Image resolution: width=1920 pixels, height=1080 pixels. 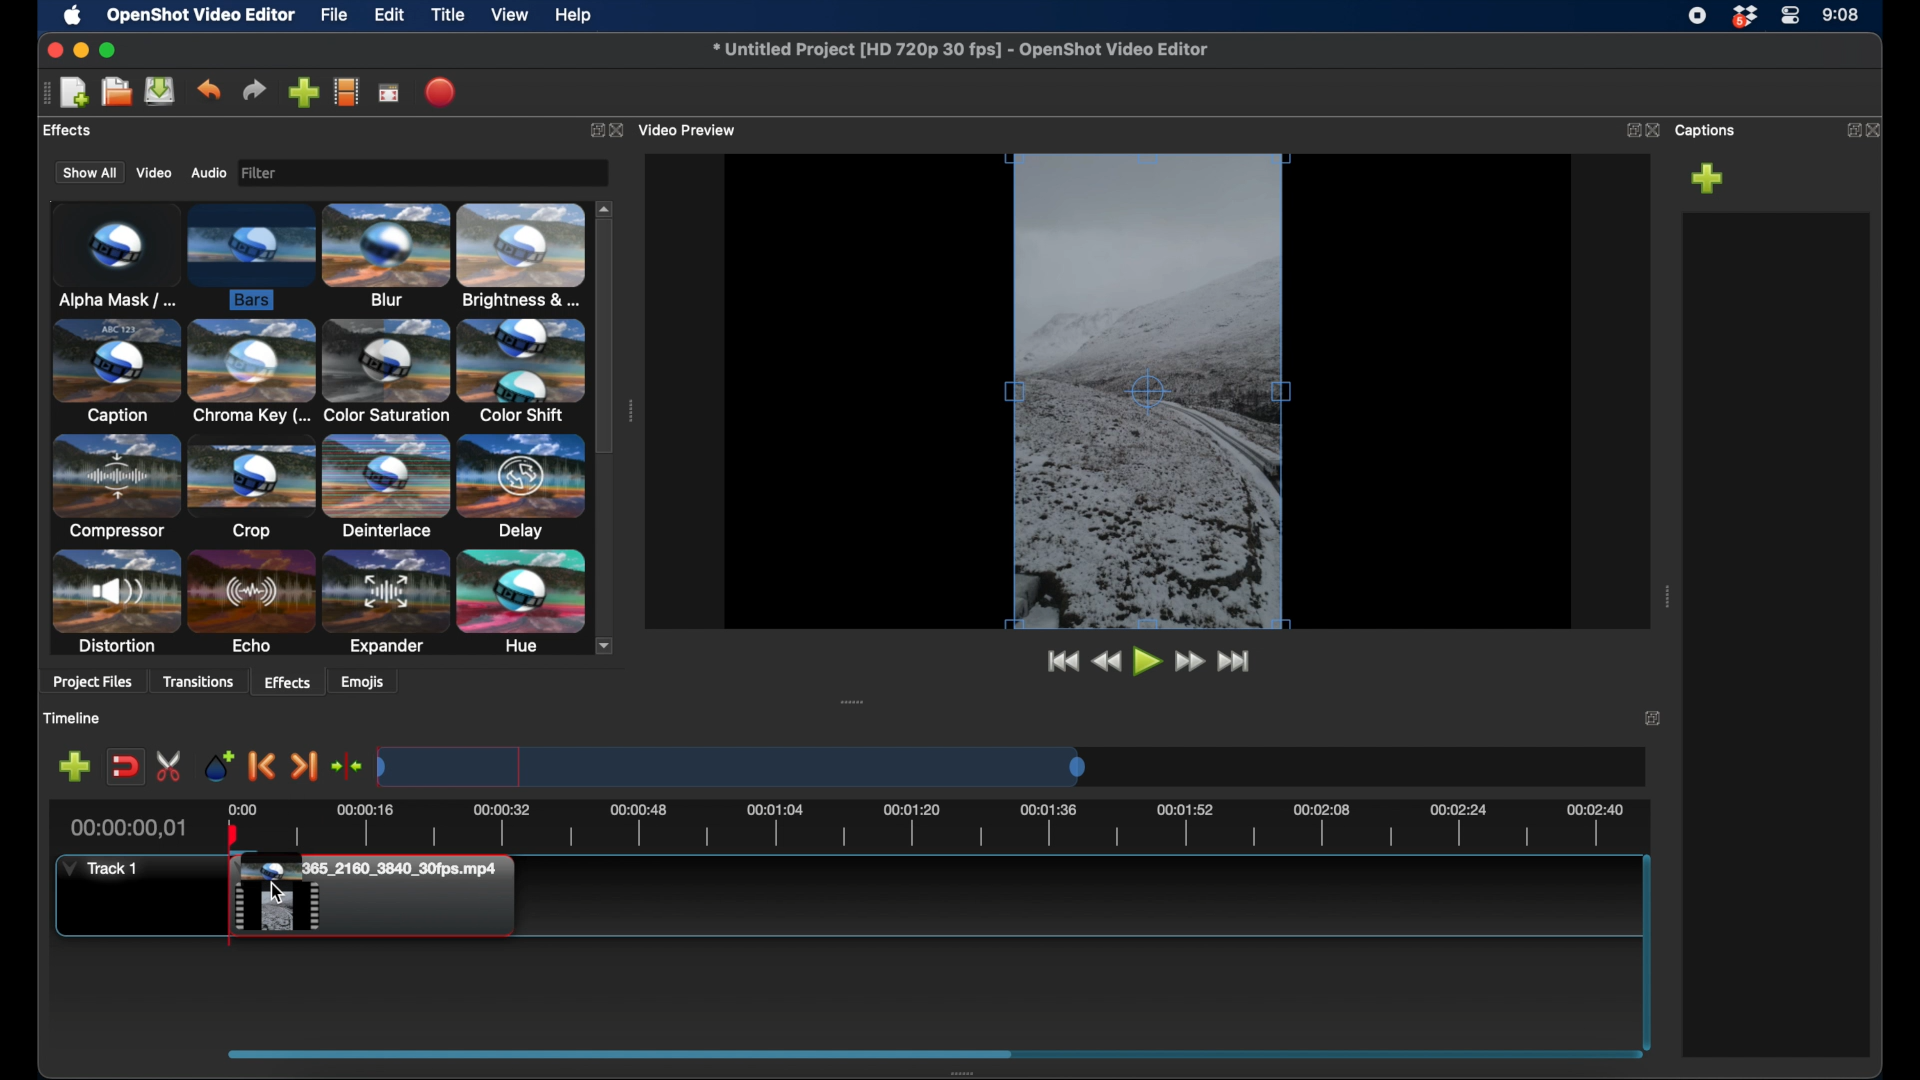 What do you see at coordinates (83, 50) in the screenshot?
I see `minimize` at bounding box center [83, 50].